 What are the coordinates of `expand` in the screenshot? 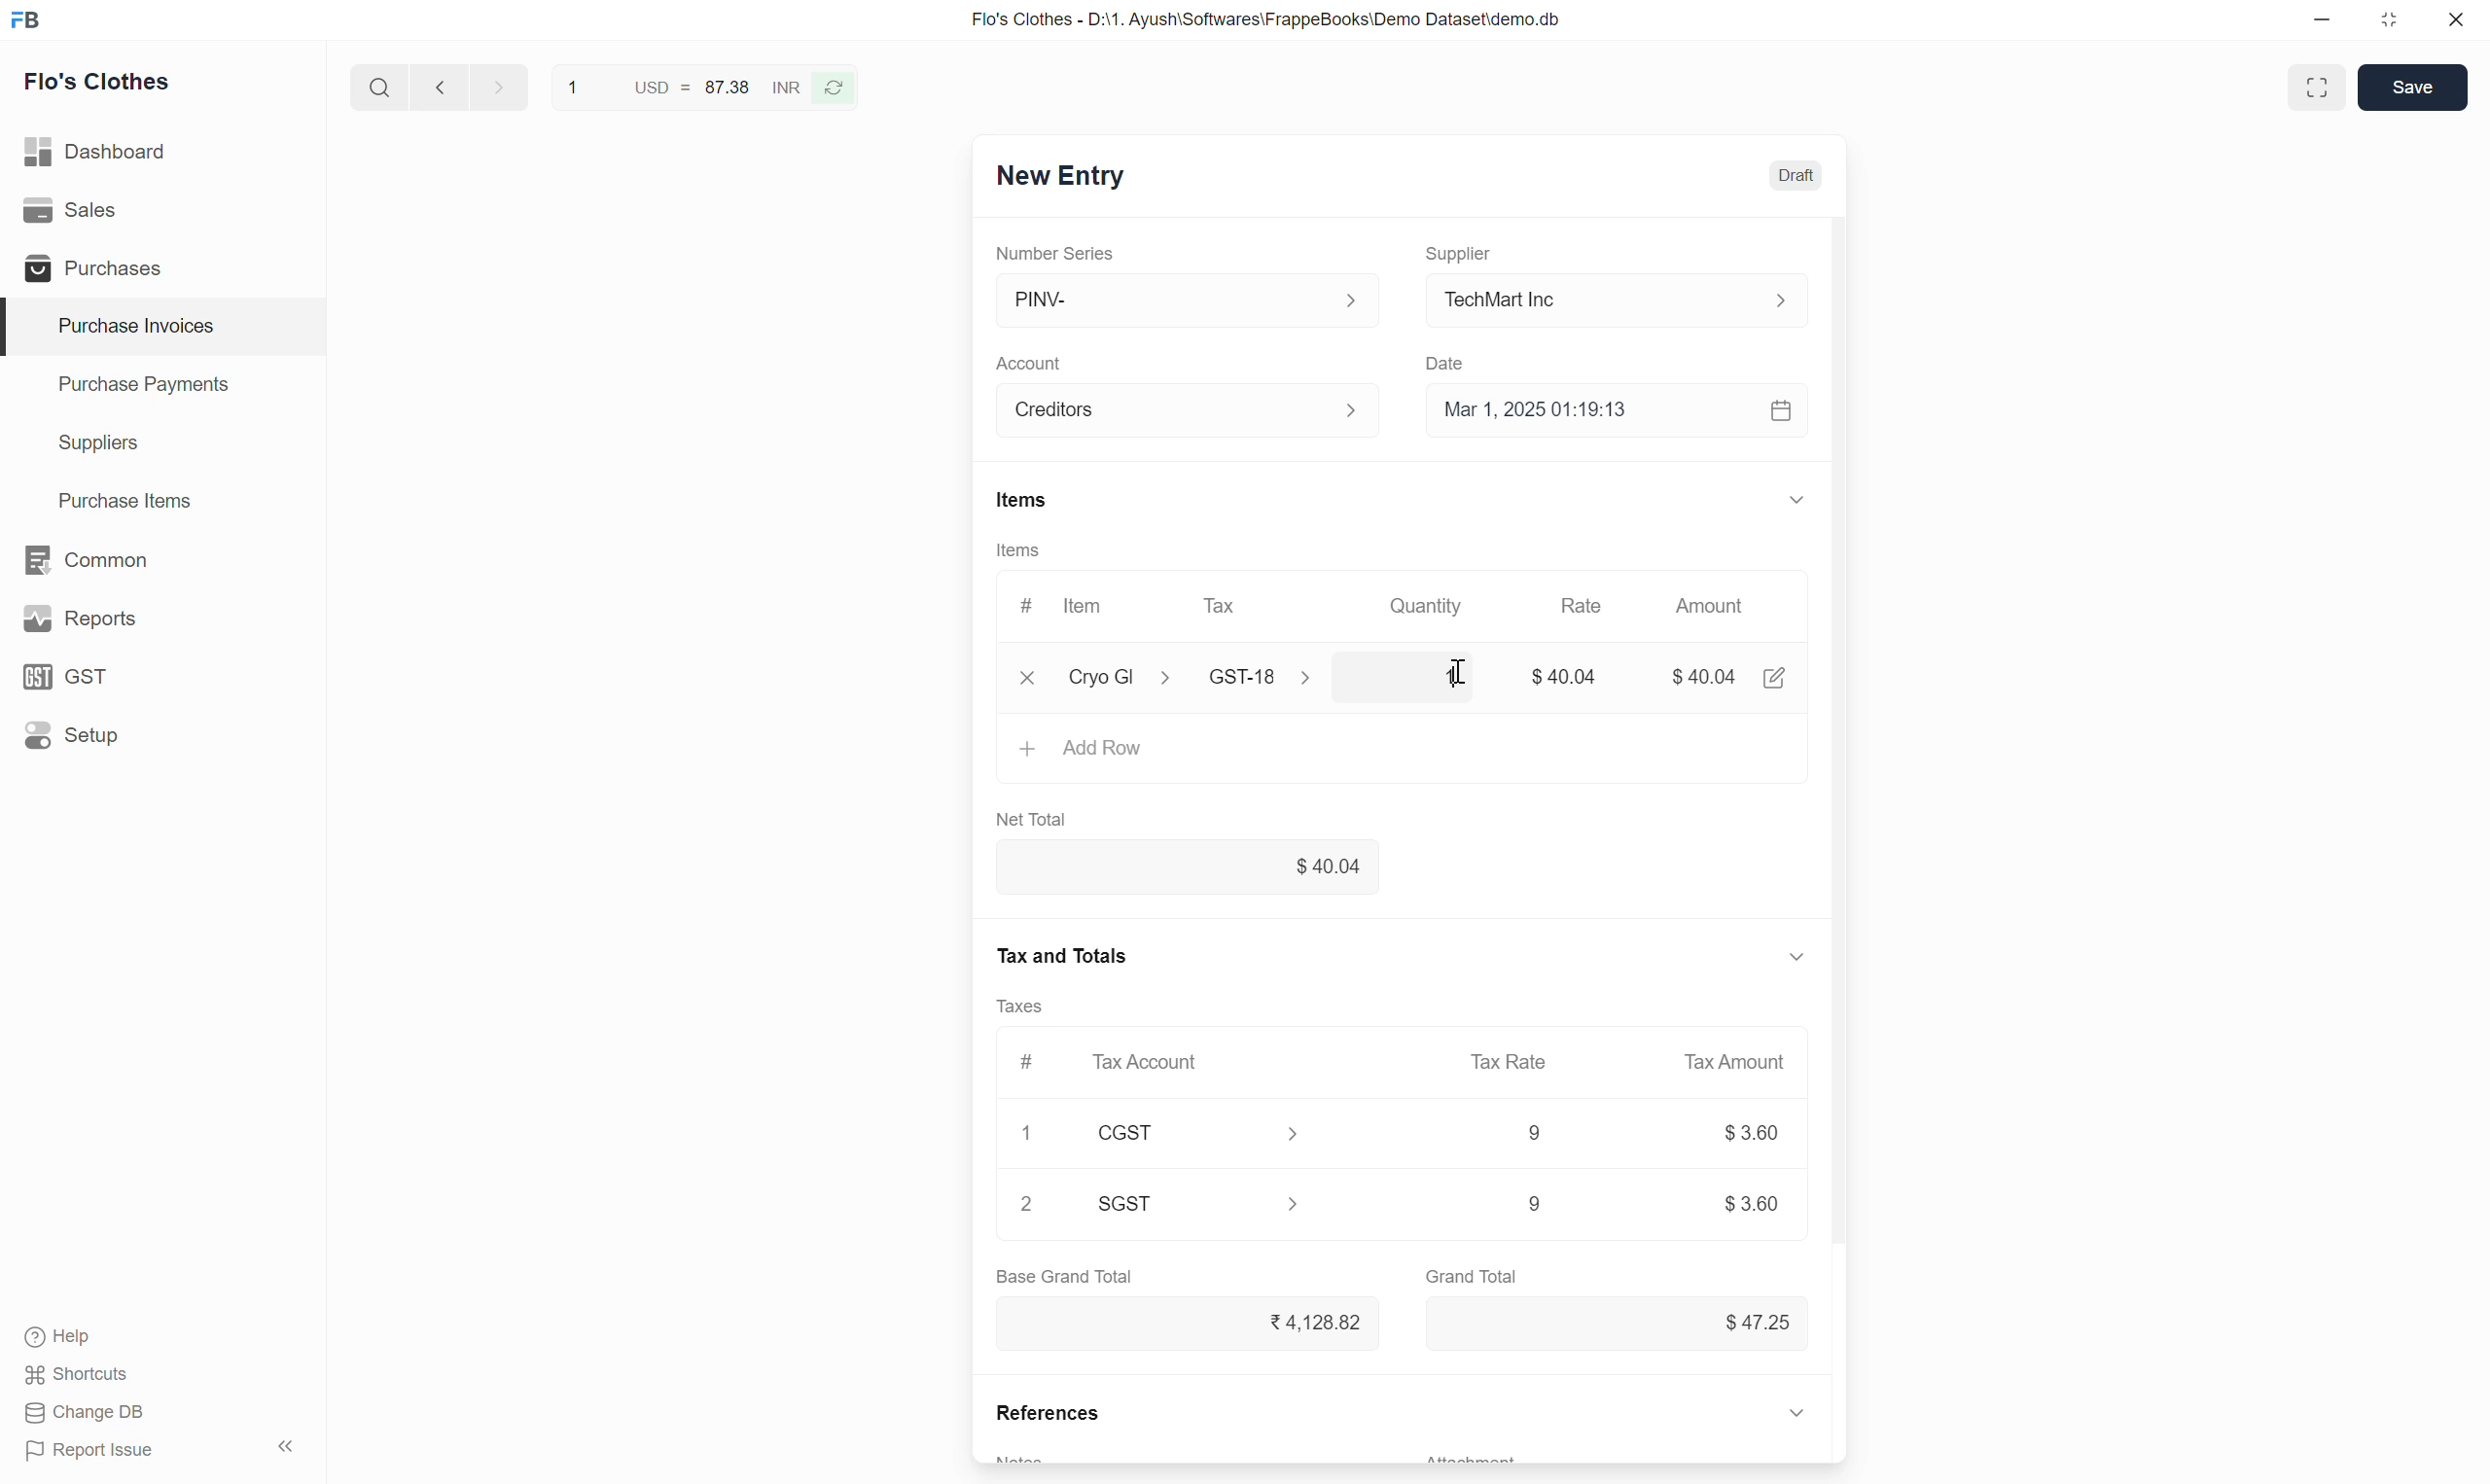 It's located at (1790, 956).